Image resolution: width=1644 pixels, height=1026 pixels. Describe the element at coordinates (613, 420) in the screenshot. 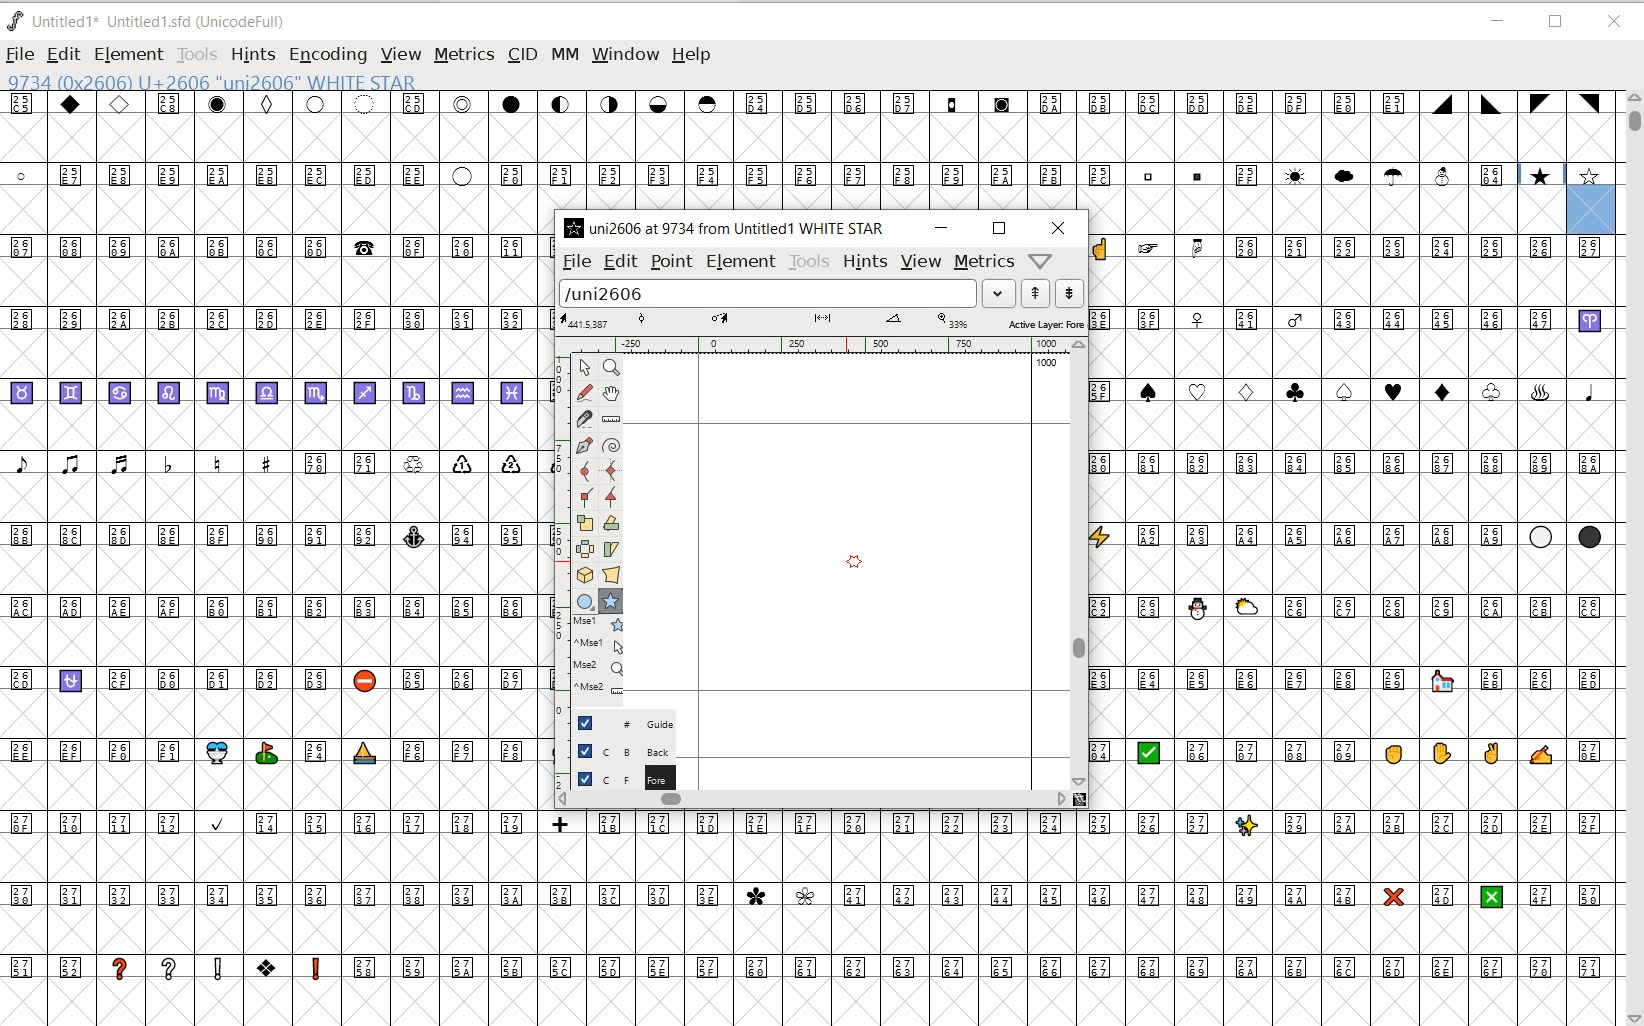

I see `MEASURE DISTANCE ` at that location.